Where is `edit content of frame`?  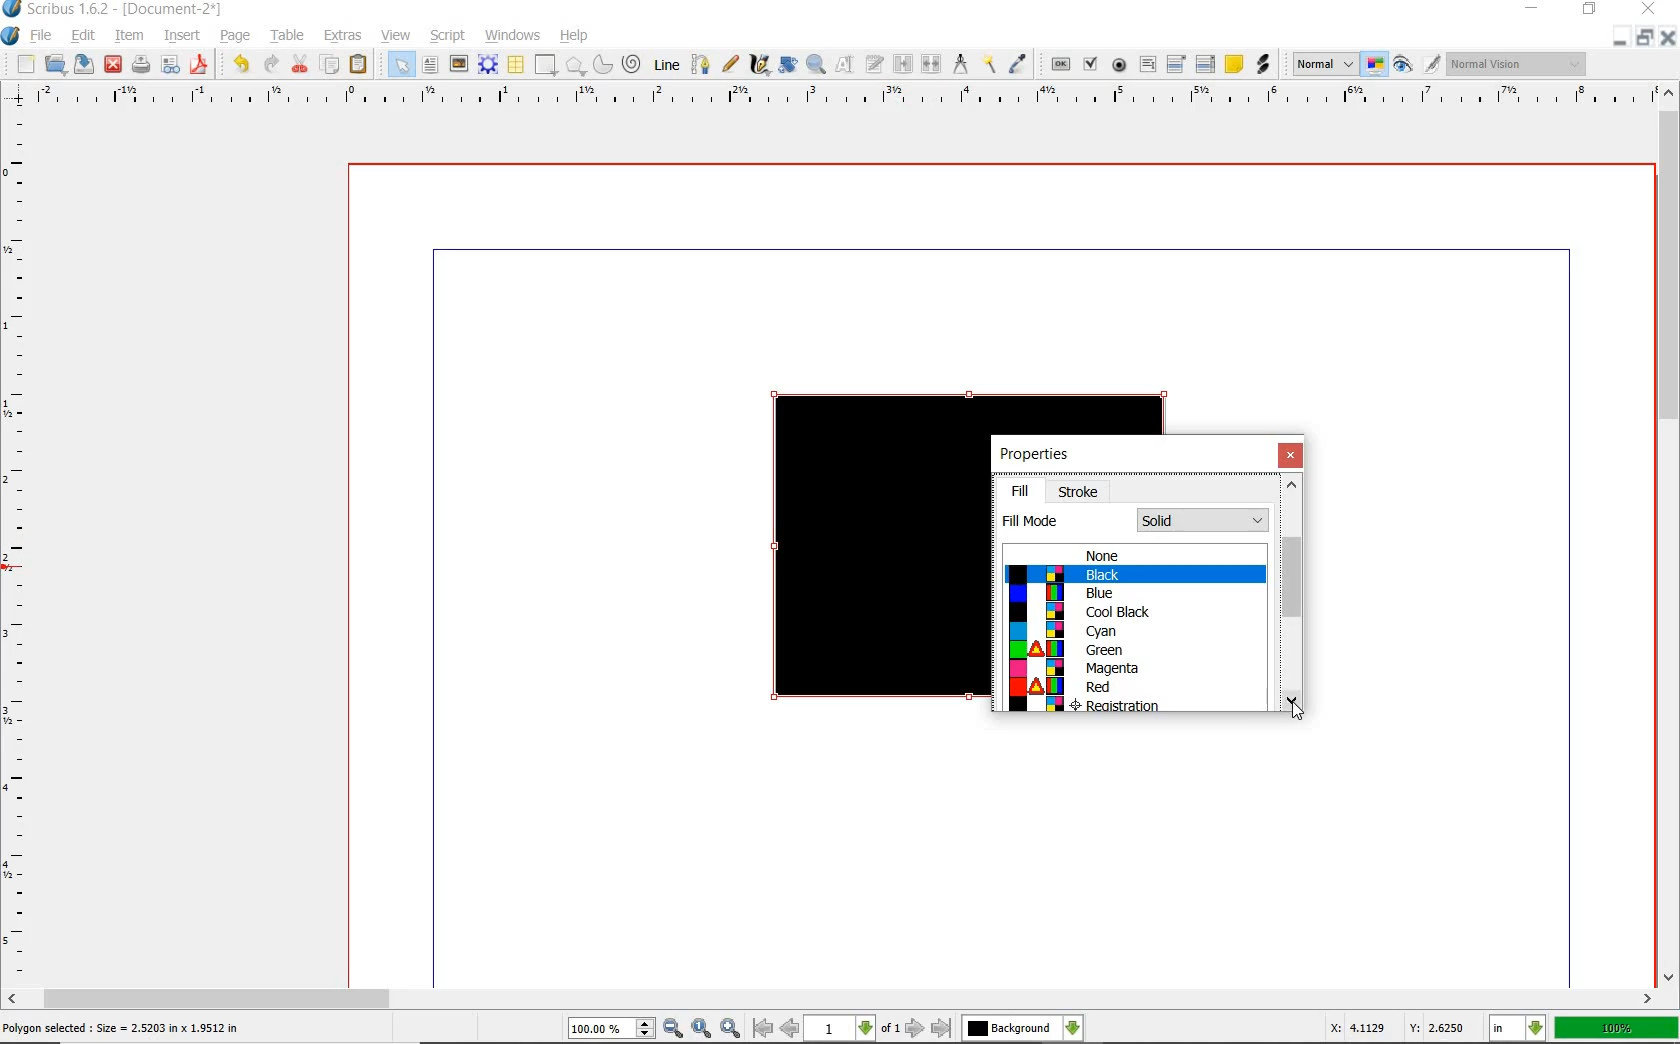
edit content of frame is located at coordinates (843, 65).